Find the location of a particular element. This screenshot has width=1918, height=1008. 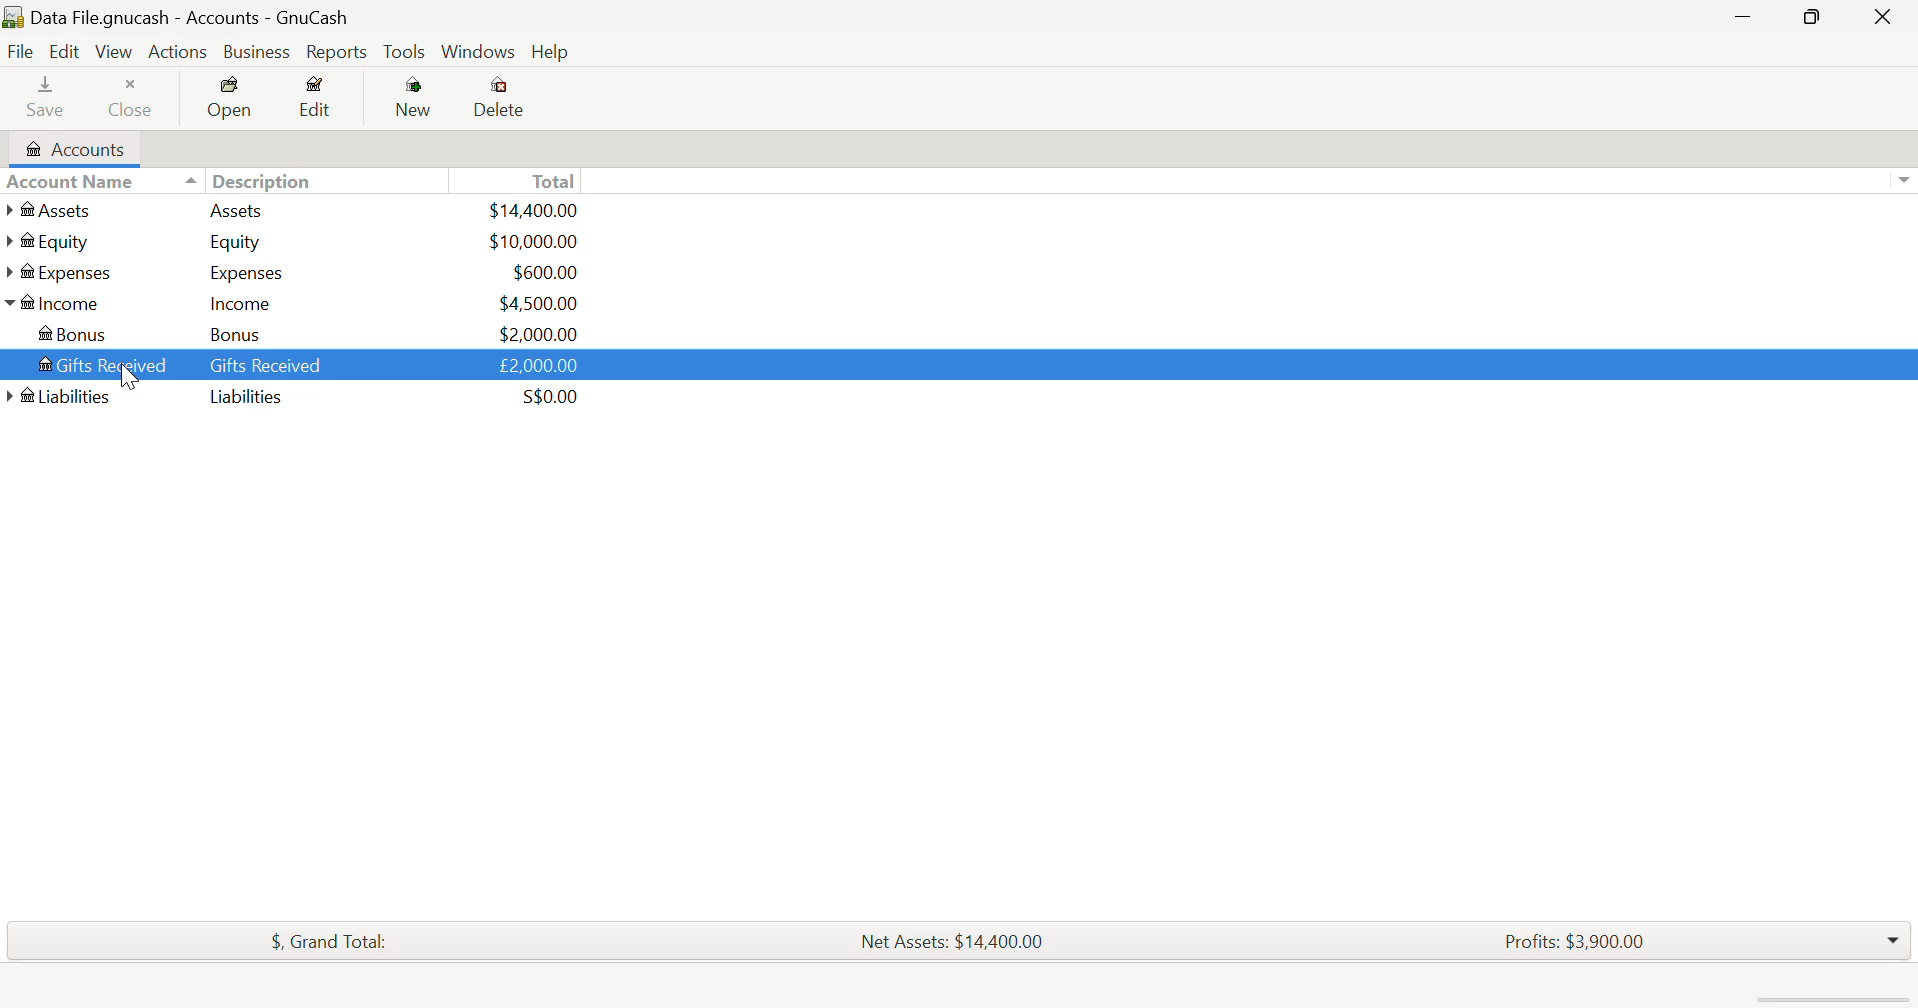

Expenses is located at coordinates (240, 271).